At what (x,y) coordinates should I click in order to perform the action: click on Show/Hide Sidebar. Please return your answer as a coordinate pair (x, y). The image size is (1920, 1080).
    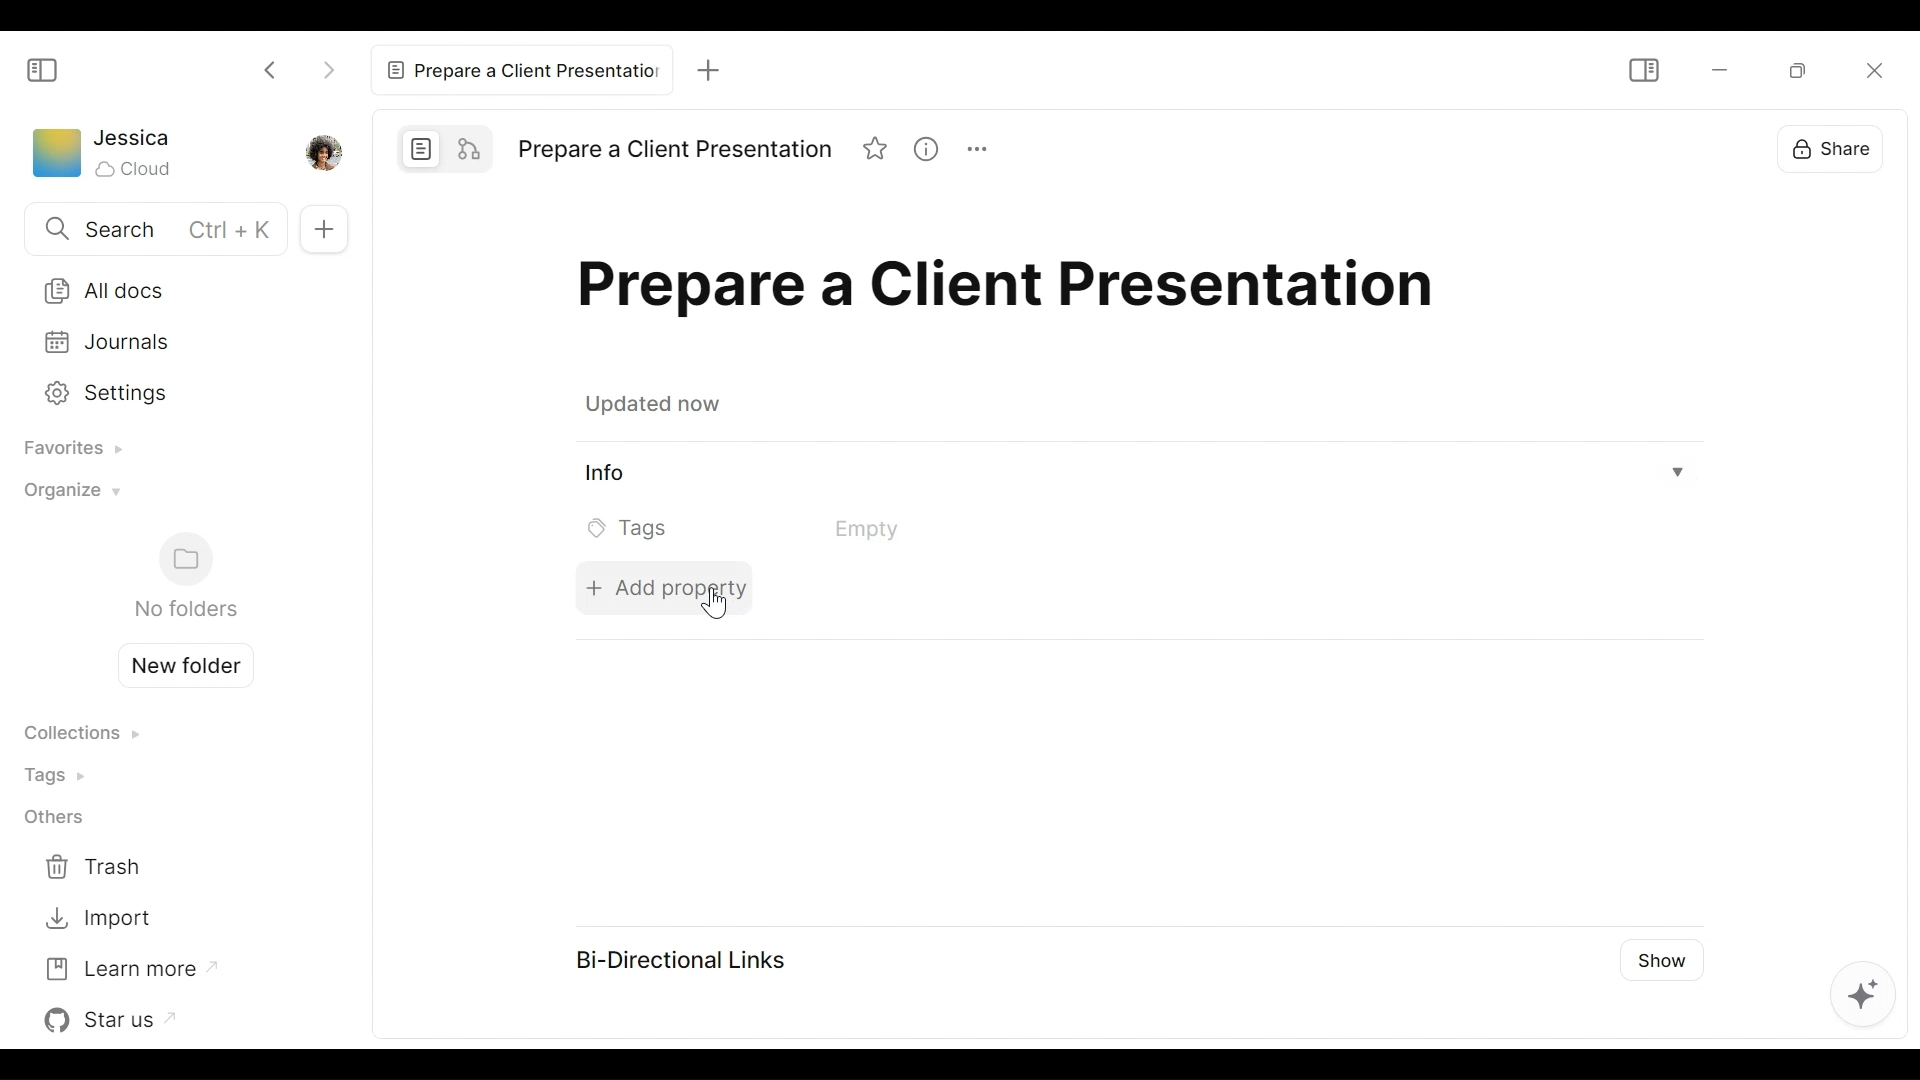
    Looking at the image, I should click on (43, 69).